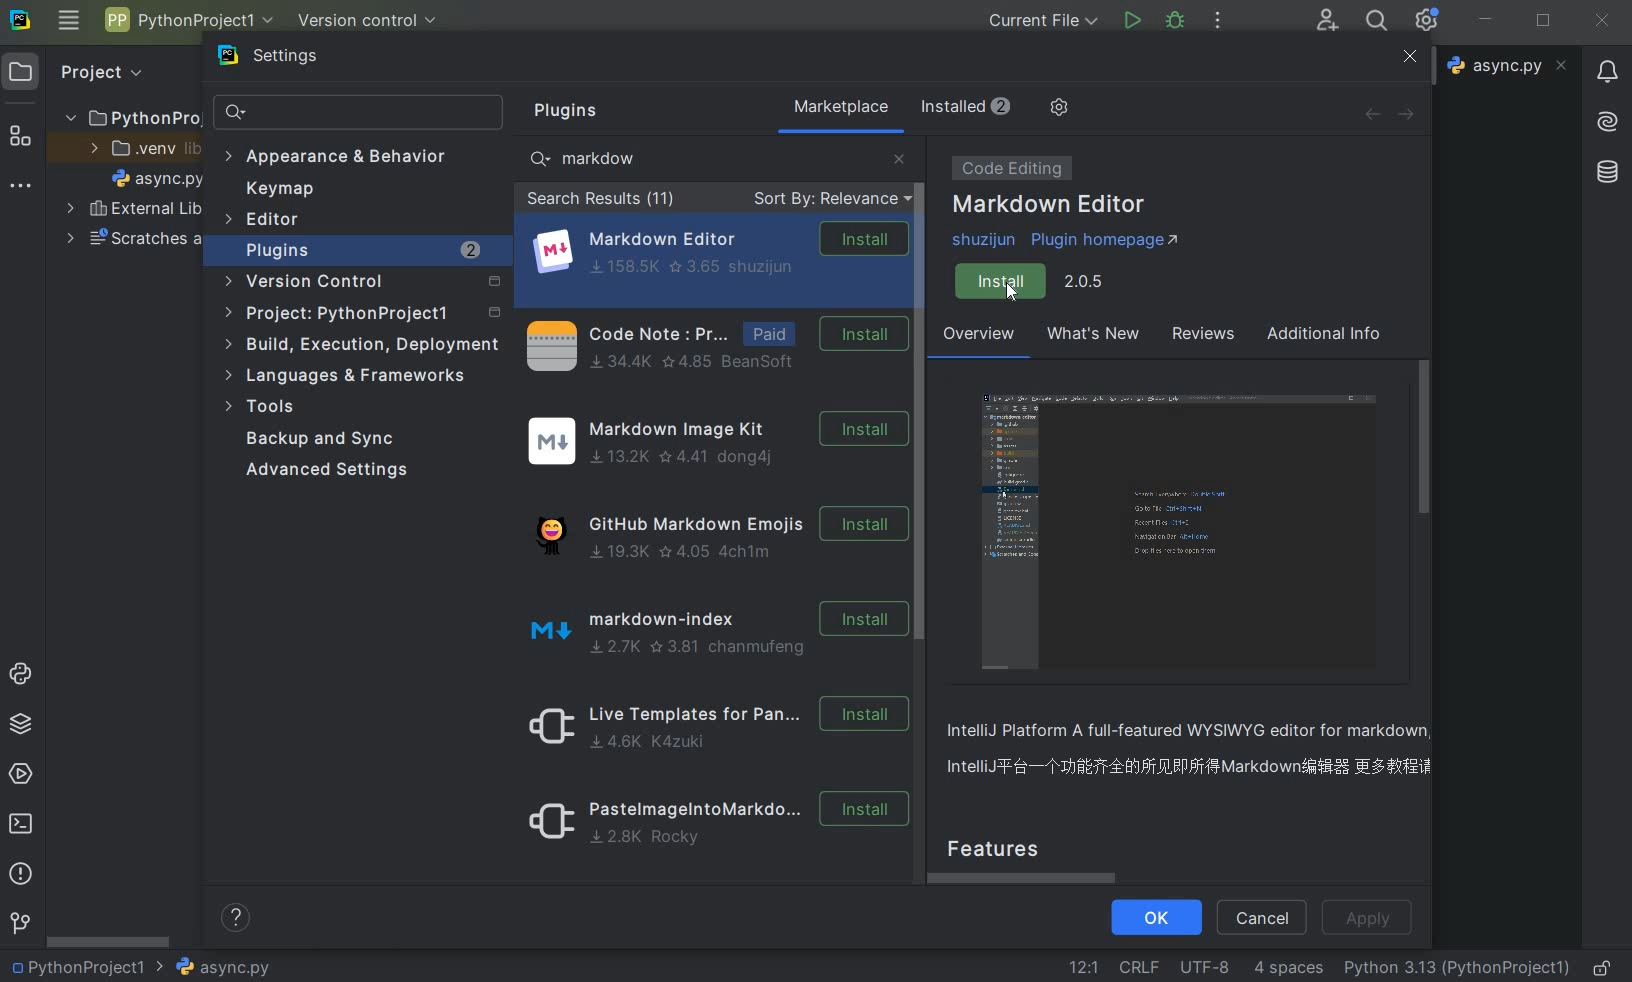 The height and width of the screenshot is (982, 1632). I want to click on scrollbar, so click(923, 394).